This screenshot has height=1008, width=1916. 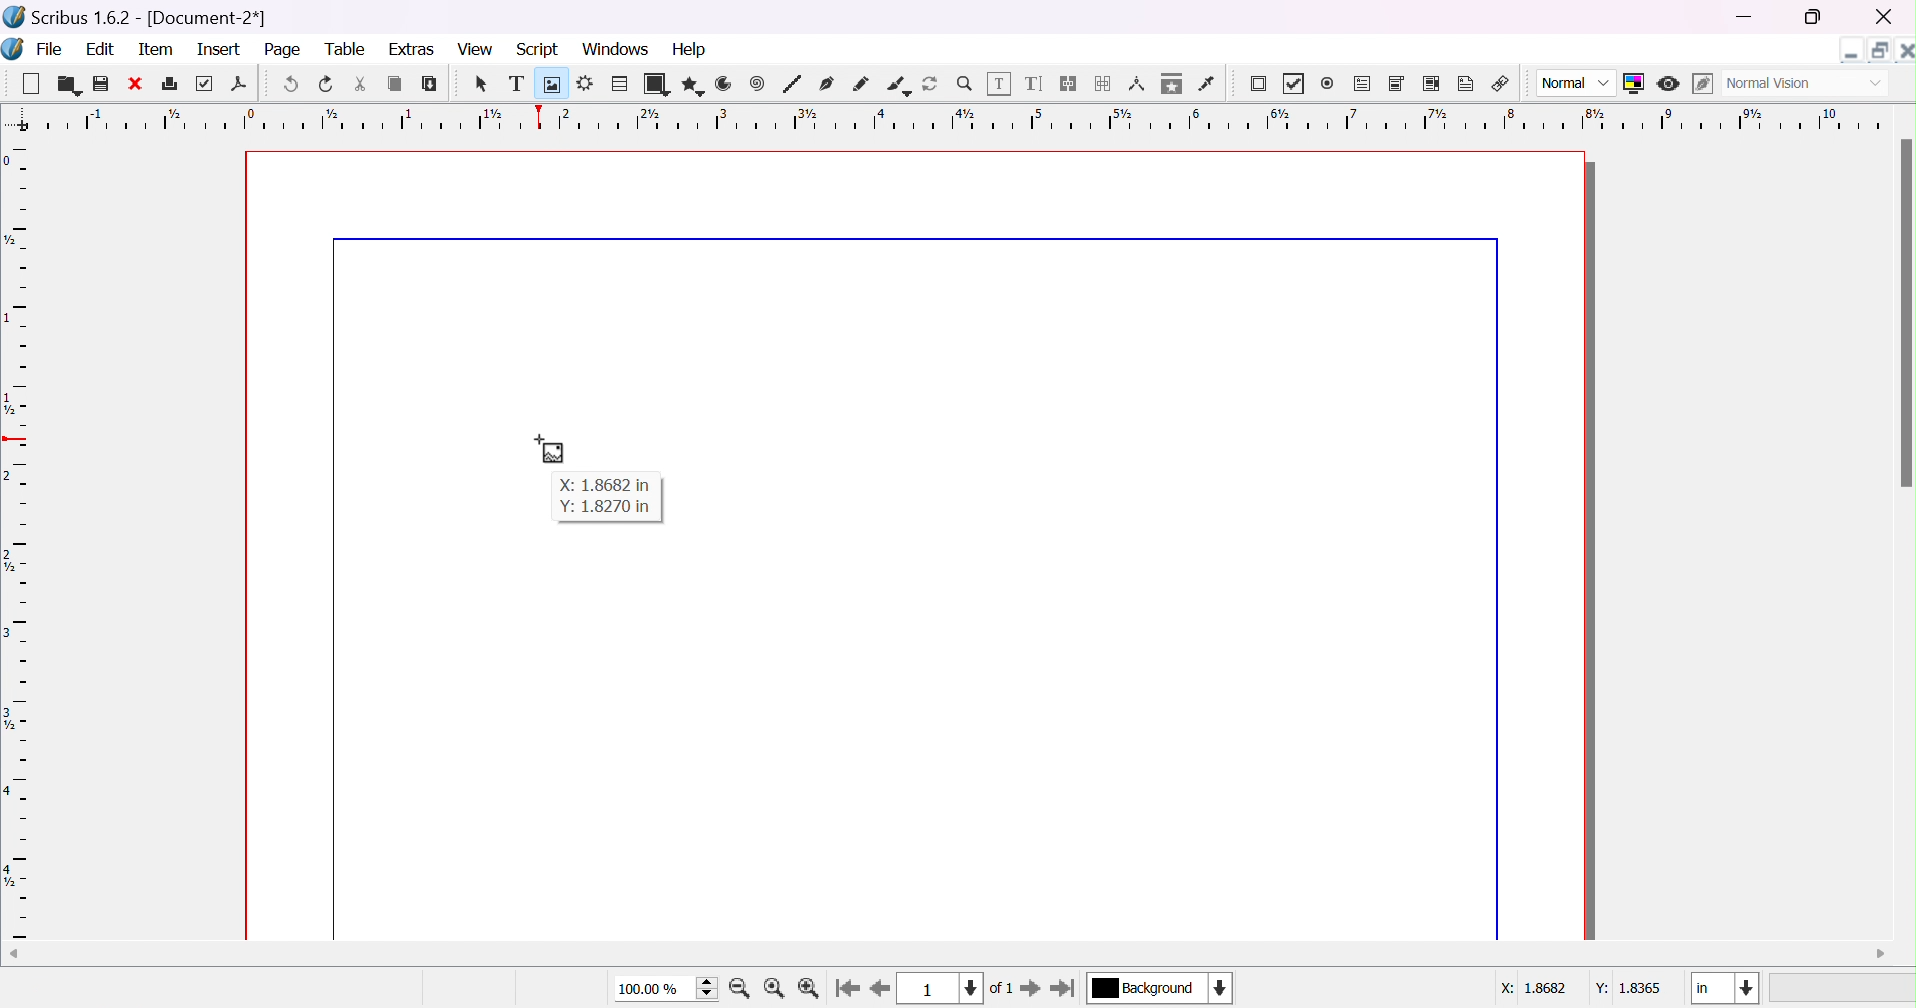 What do you see at coordinates (861, 84) in the screenshot?
I see `freehand line` at bounding box center [861, 84].